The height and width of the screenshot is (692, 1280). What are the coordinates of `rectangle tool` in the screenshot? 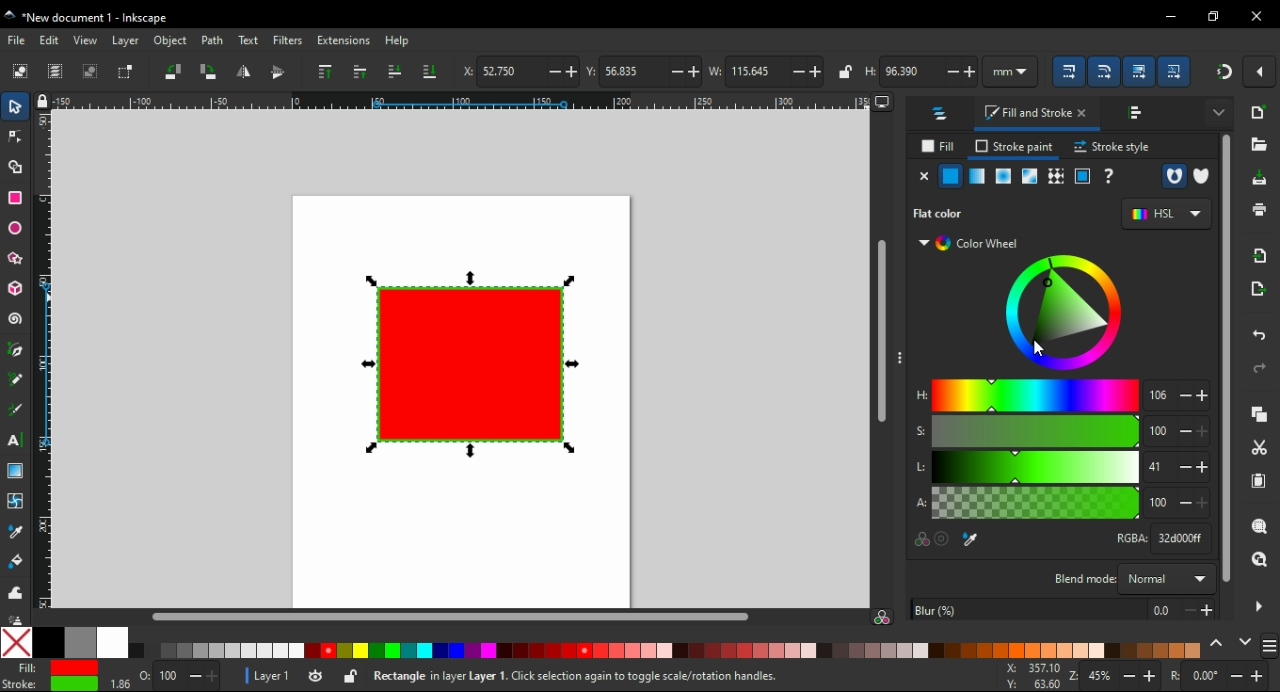 It's located at (15, 197).